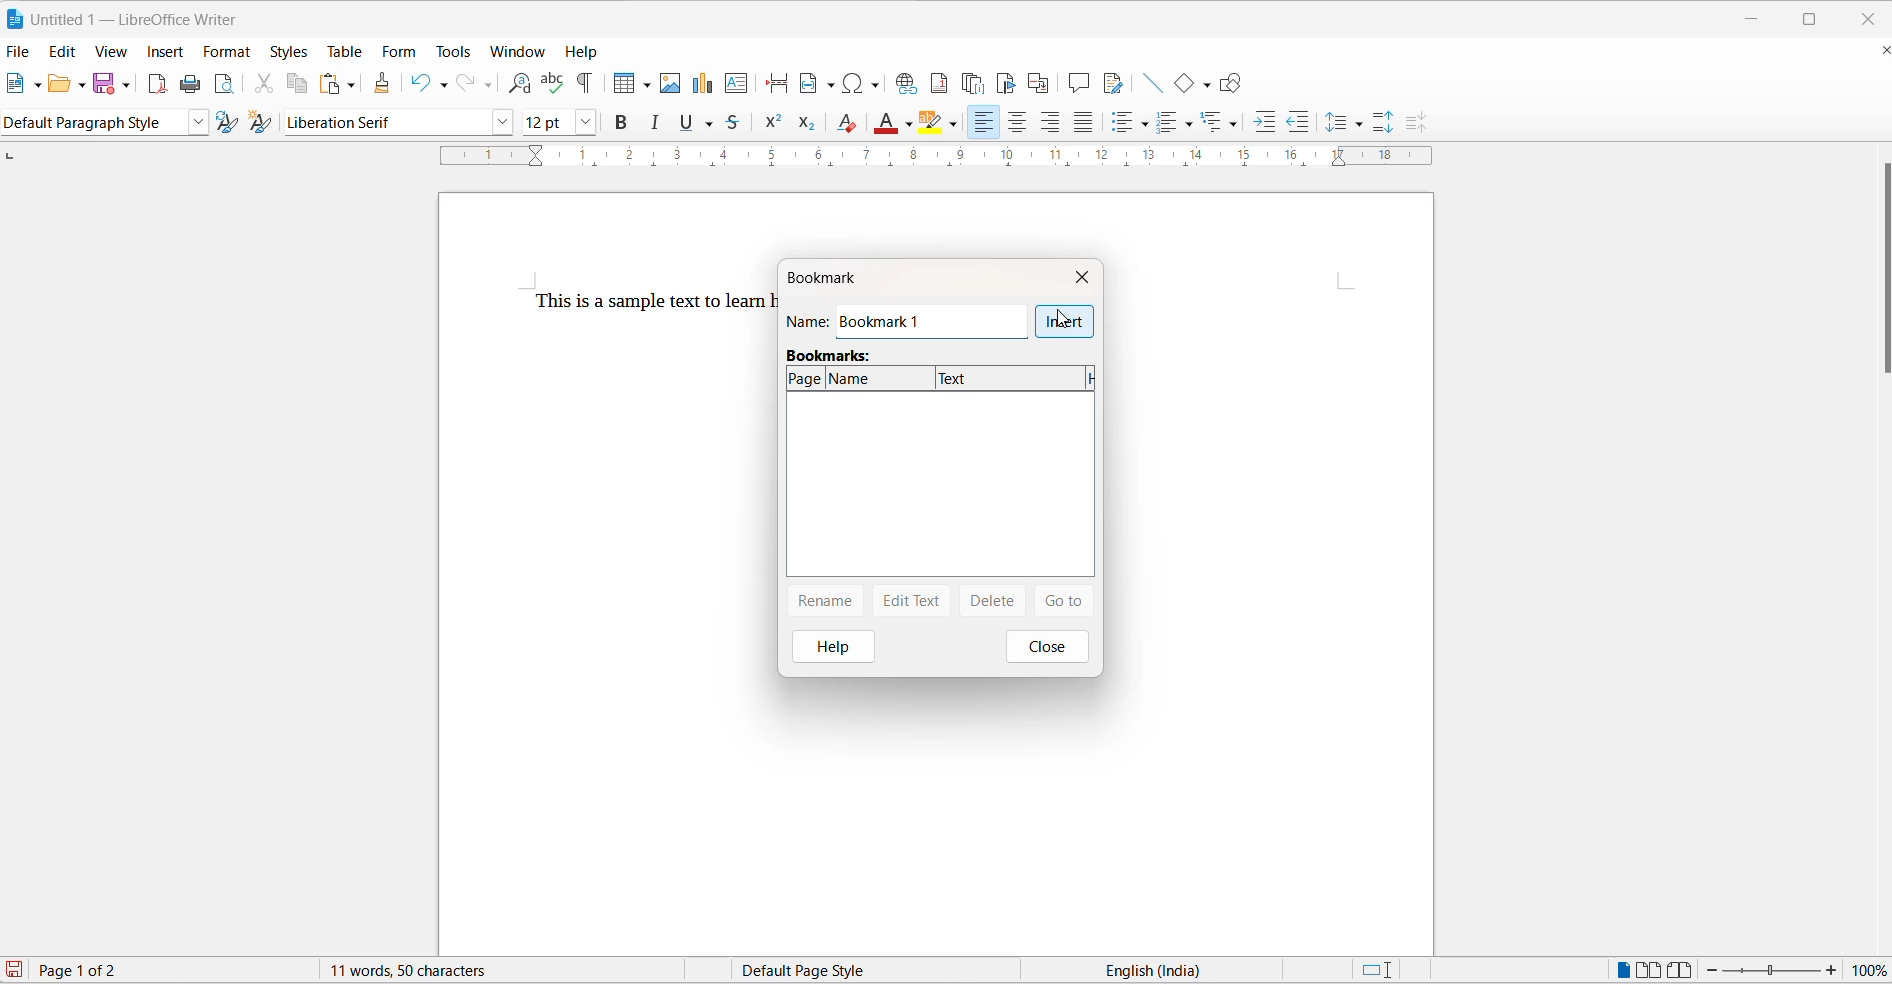  I want to click on name heading, so click(811, 321).